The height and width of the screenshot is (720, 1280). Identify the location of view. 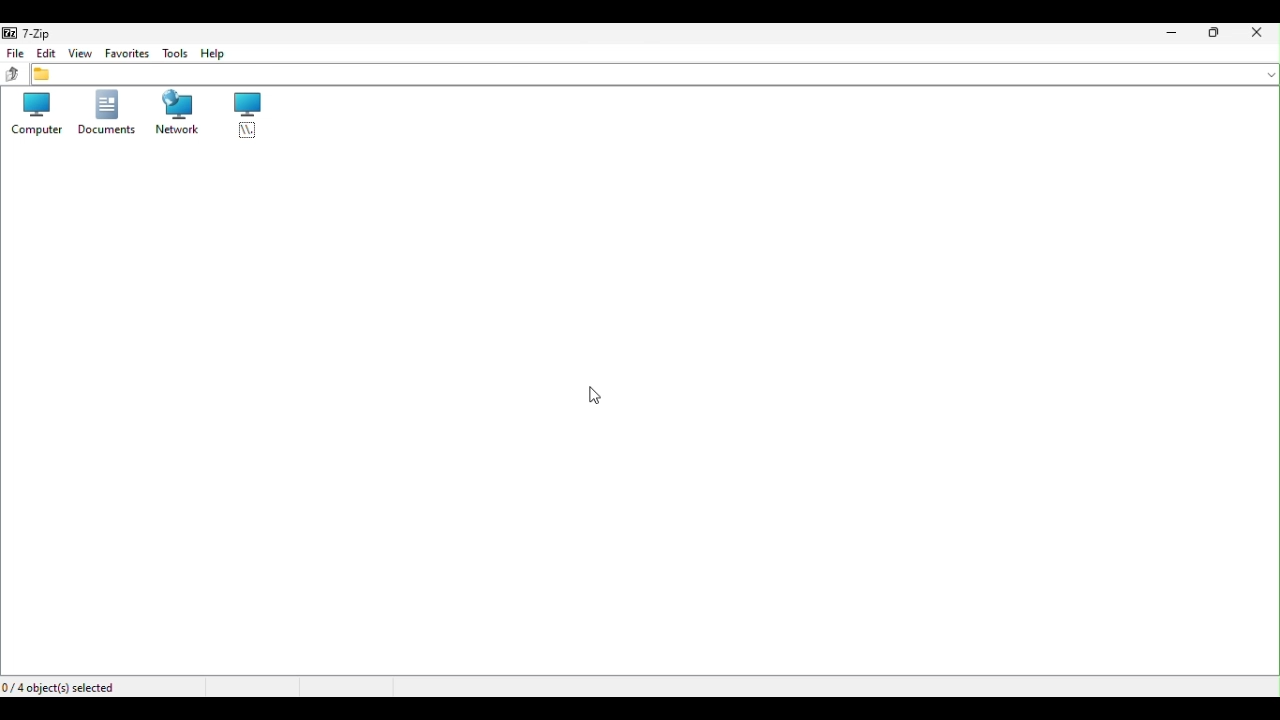
(79, 56).